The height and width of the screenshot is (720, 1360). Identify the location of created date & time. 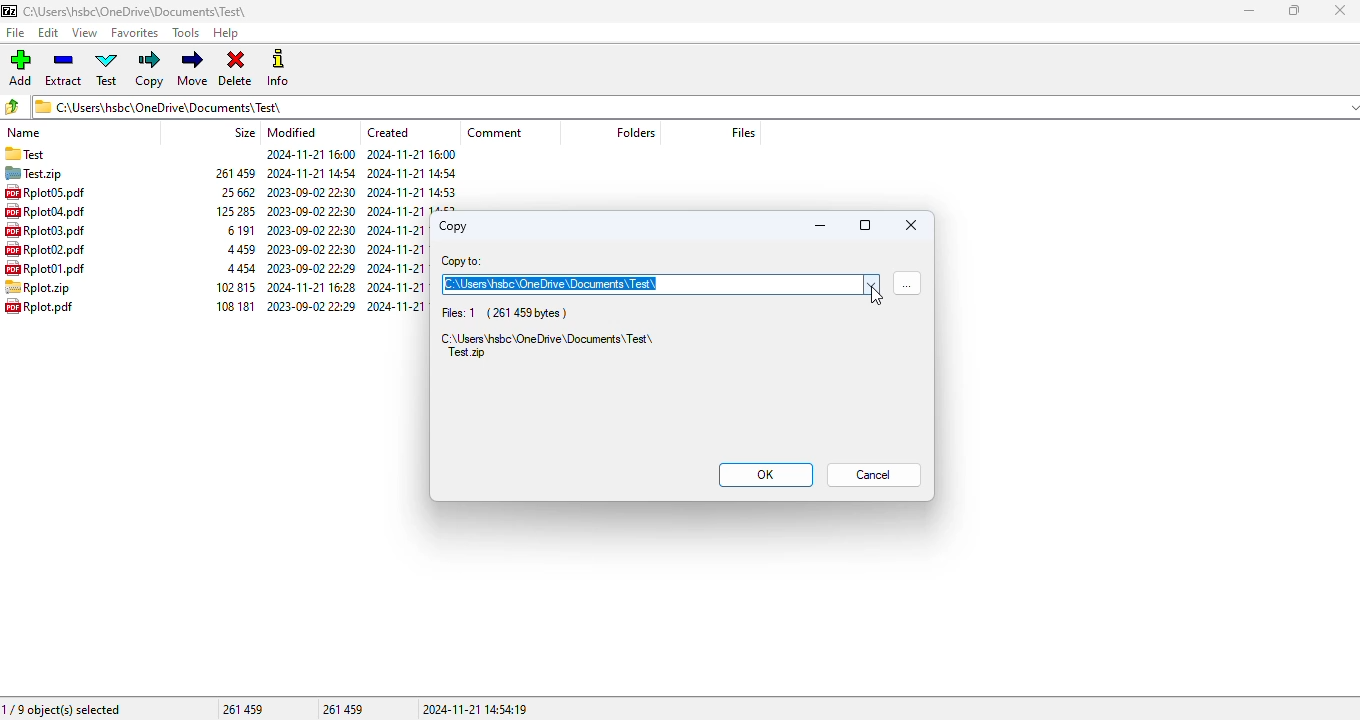
(397, 268).